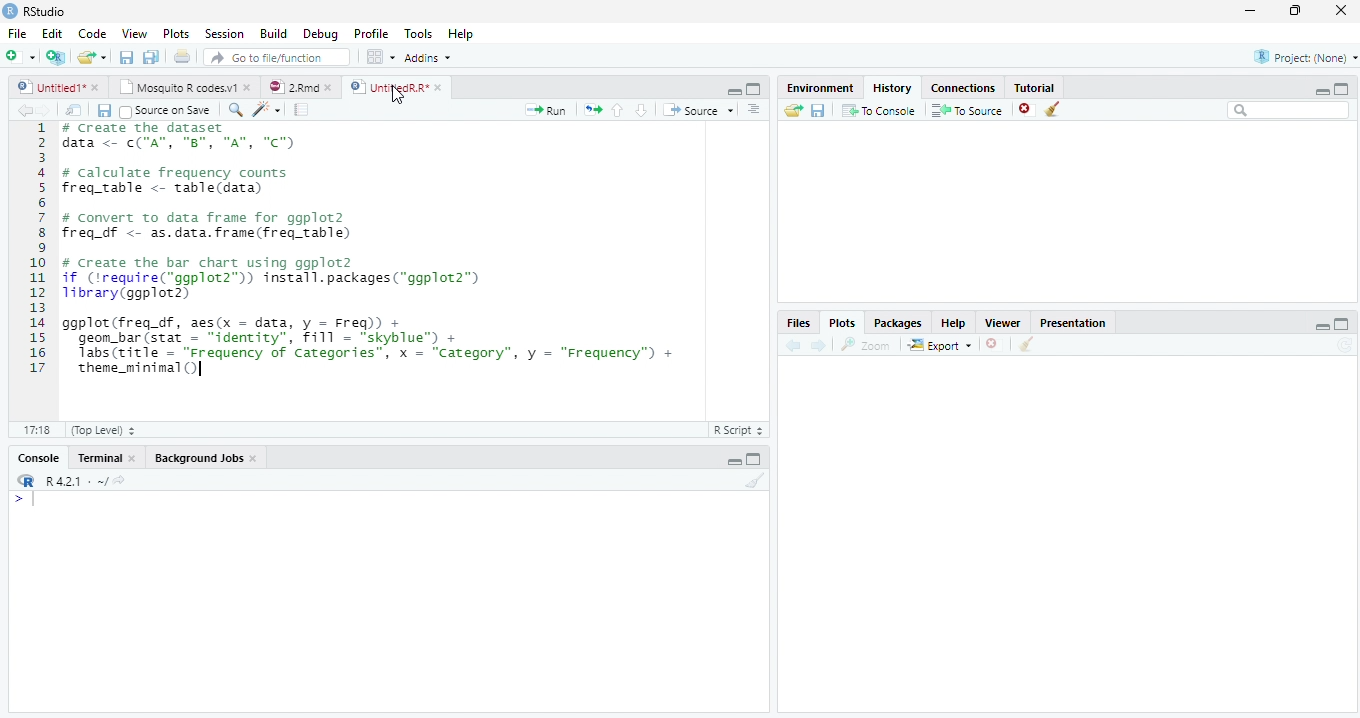 This screenshot has width=1360, height=718. I want to click on Minimize, so click(1323, 328).